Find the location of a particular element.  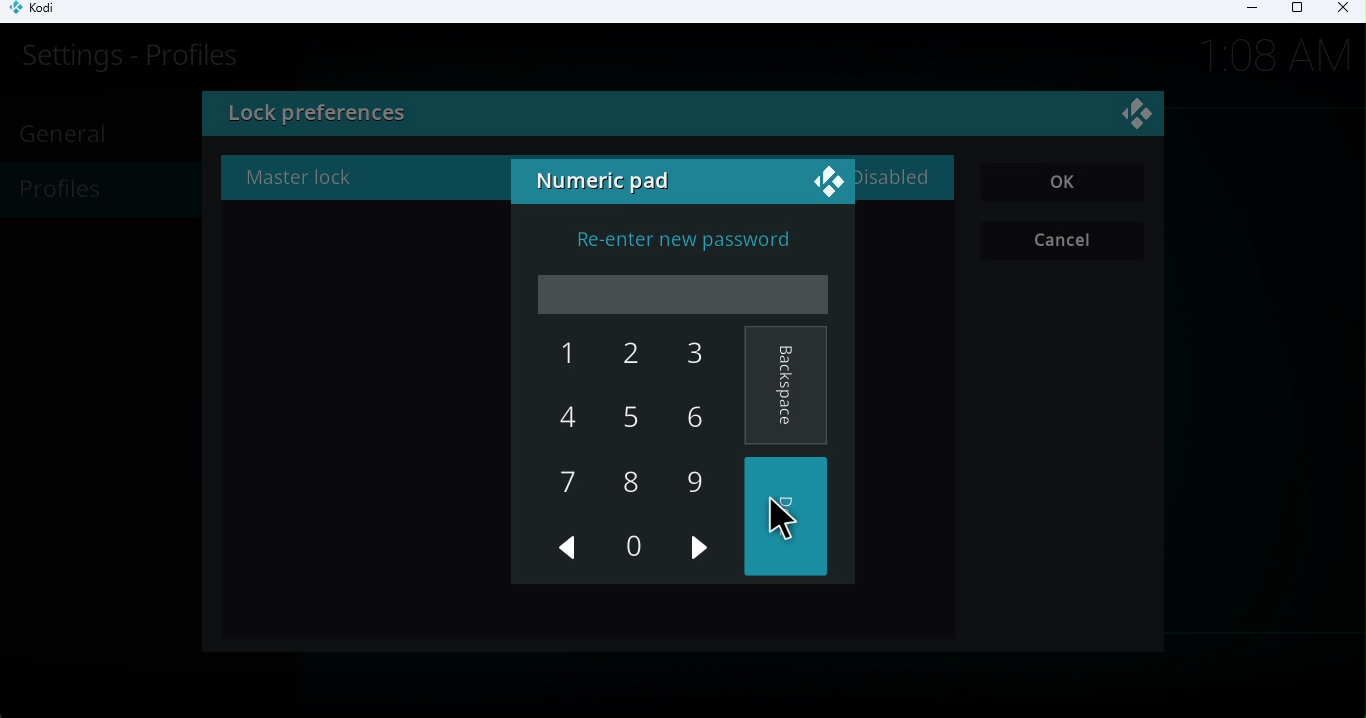

Kodi icon is located at coordinates (42, 12).